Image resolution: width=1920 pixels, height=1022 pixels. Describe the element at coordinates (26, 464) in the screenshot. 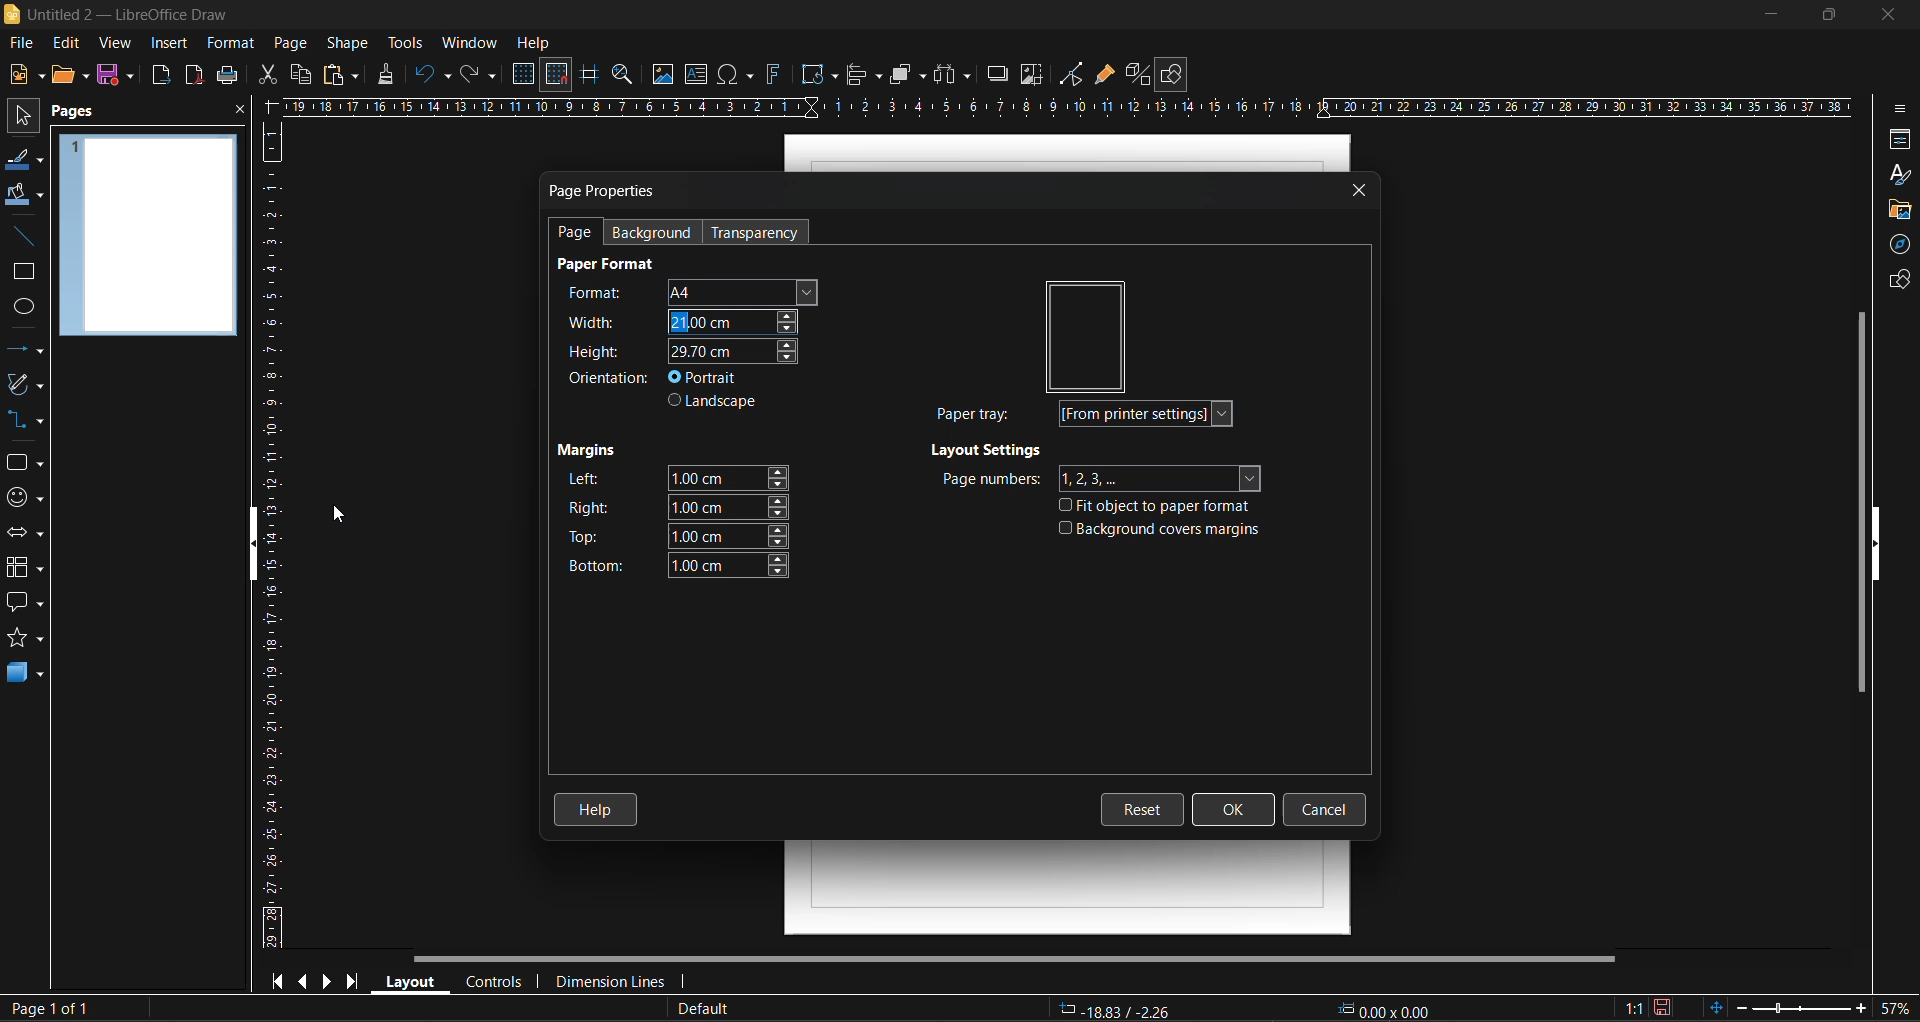

I see `basic shapes` at that location.